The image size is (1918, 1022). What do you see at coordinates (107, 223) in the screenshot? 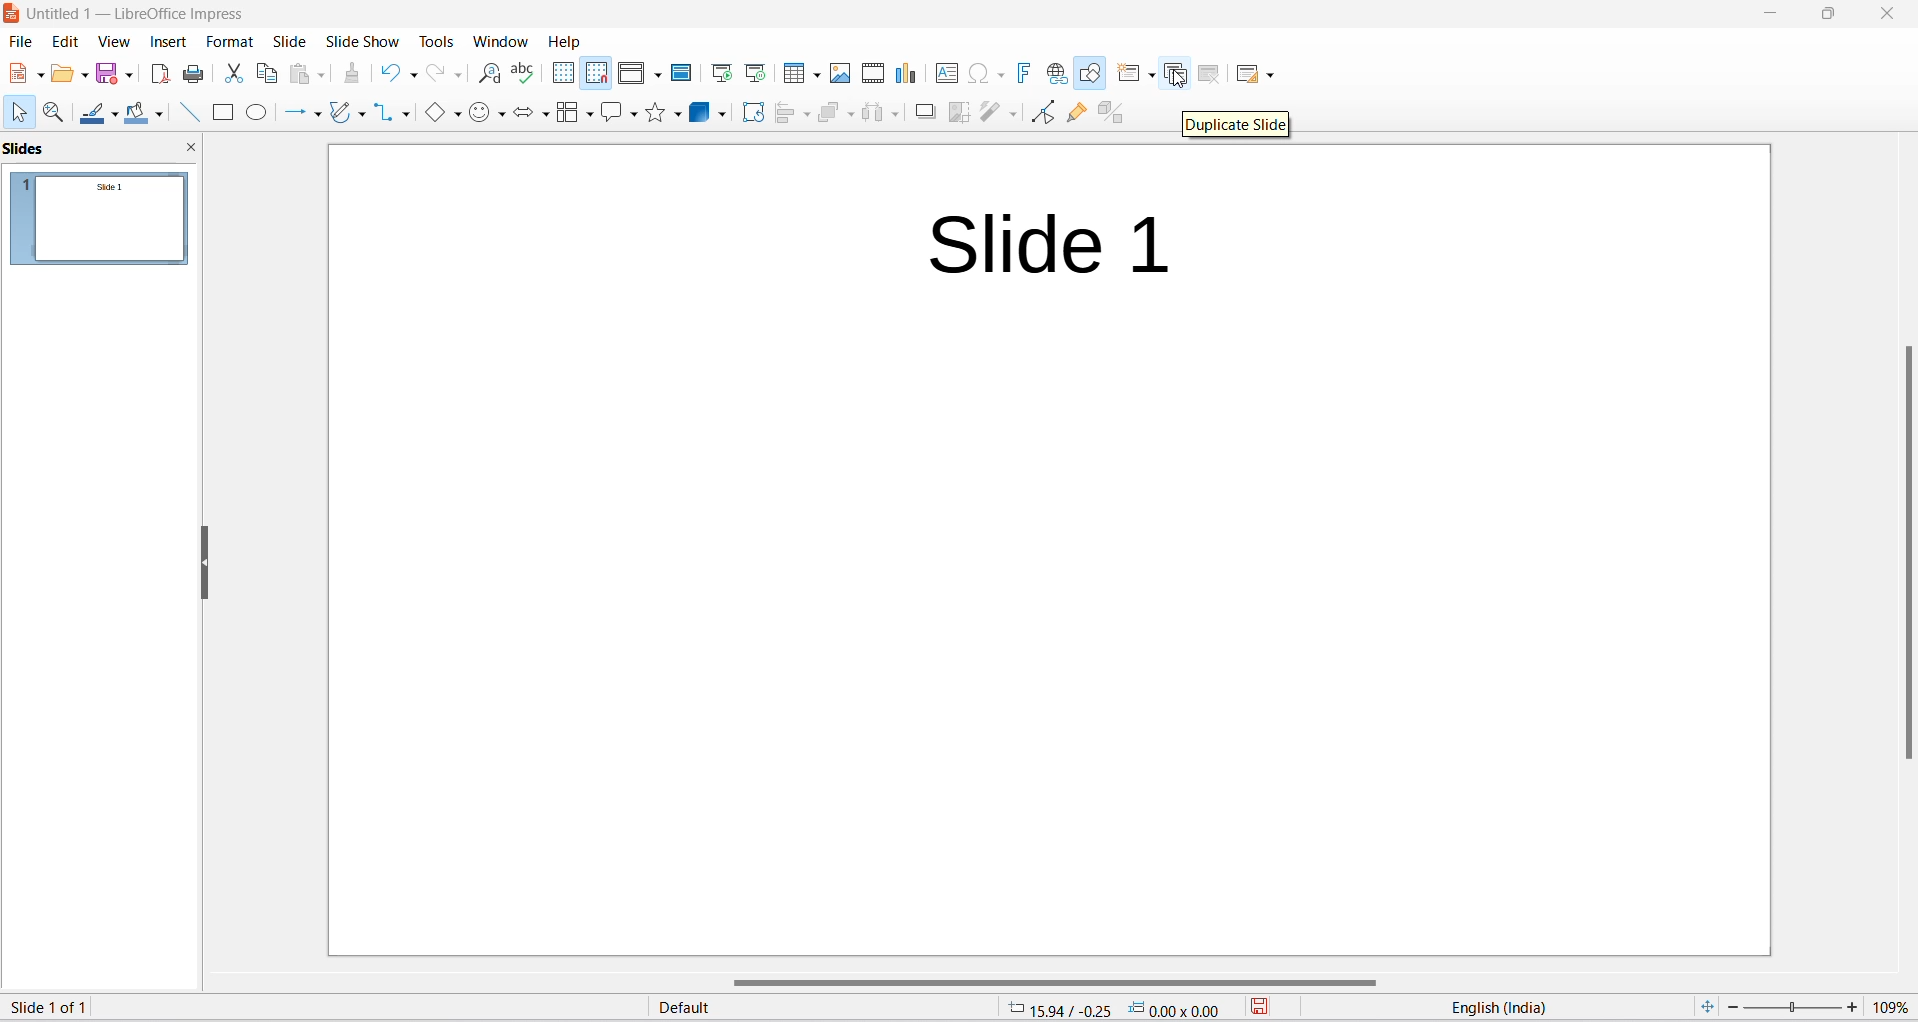
I see `Slide preview` at bounding box center [107, 223].